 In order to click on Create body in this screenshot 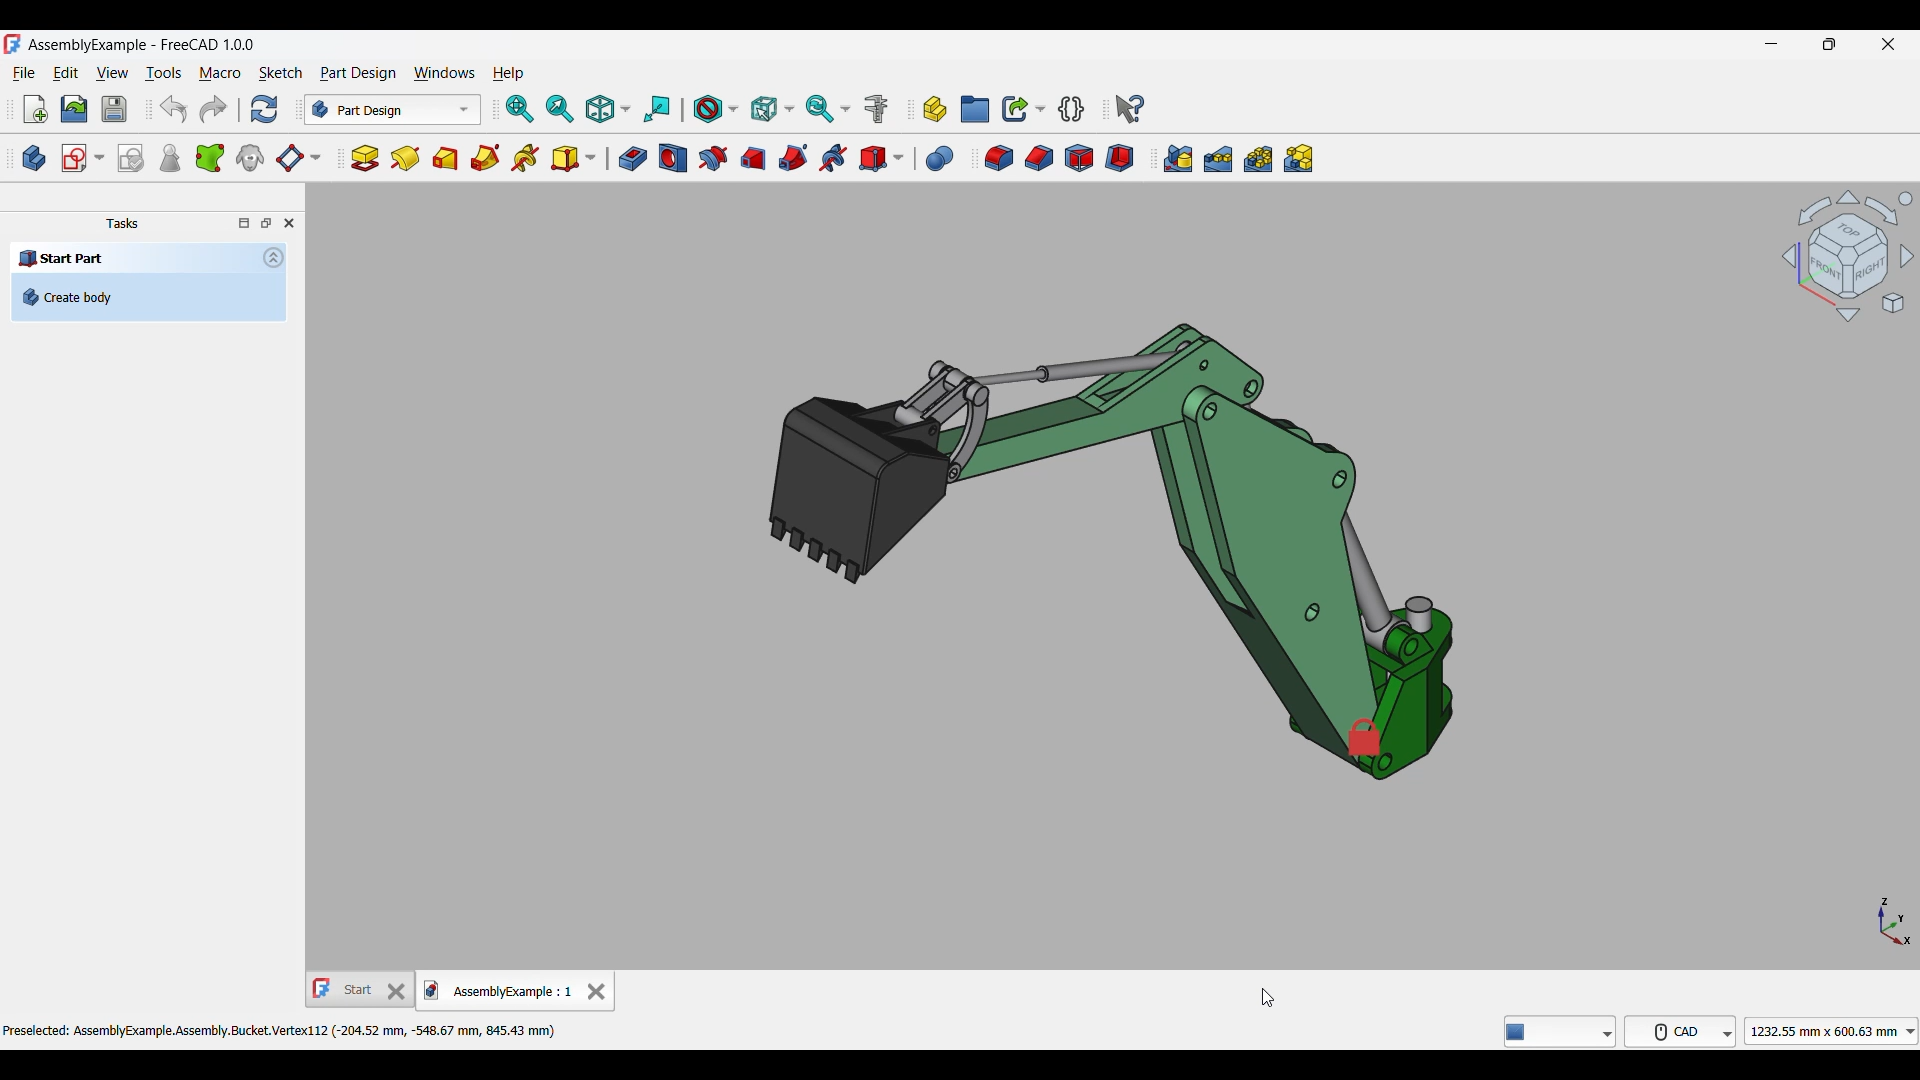, I will do `click(34, 158)`.